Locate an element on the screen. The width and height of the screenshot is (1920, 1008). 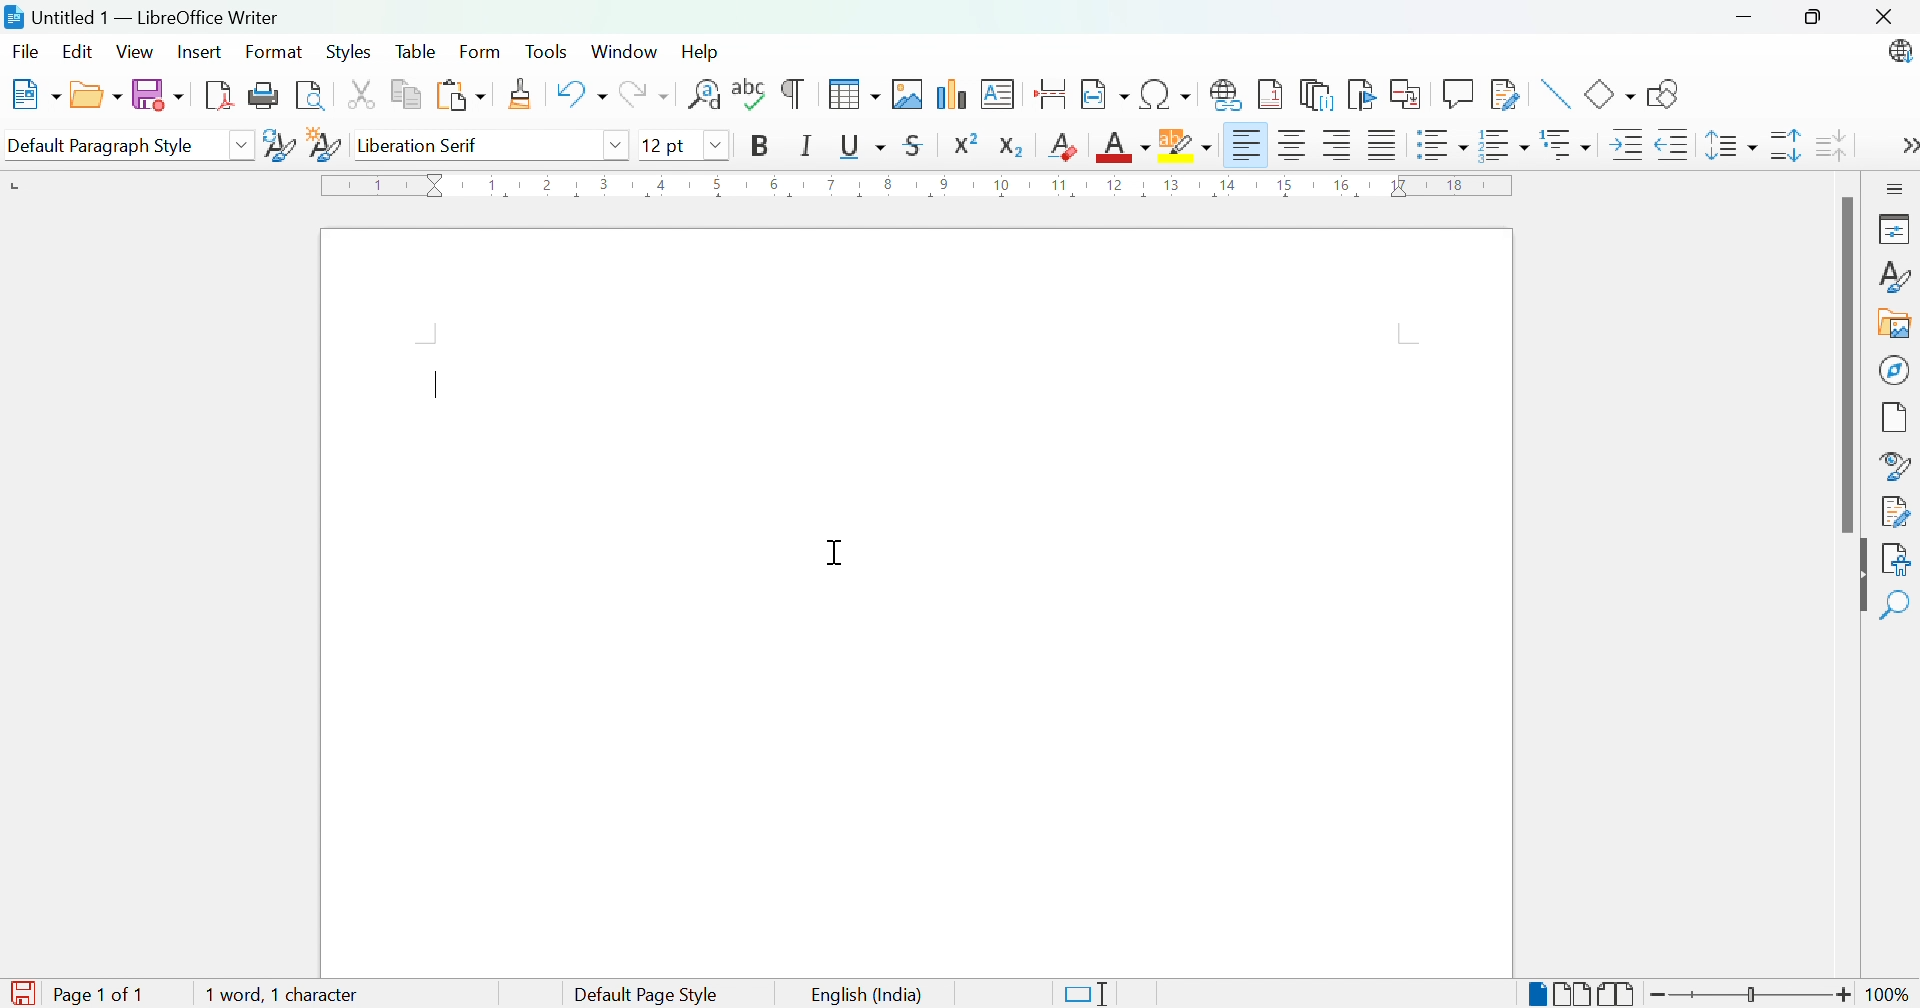
Bold is located at coordinates (755, 145).